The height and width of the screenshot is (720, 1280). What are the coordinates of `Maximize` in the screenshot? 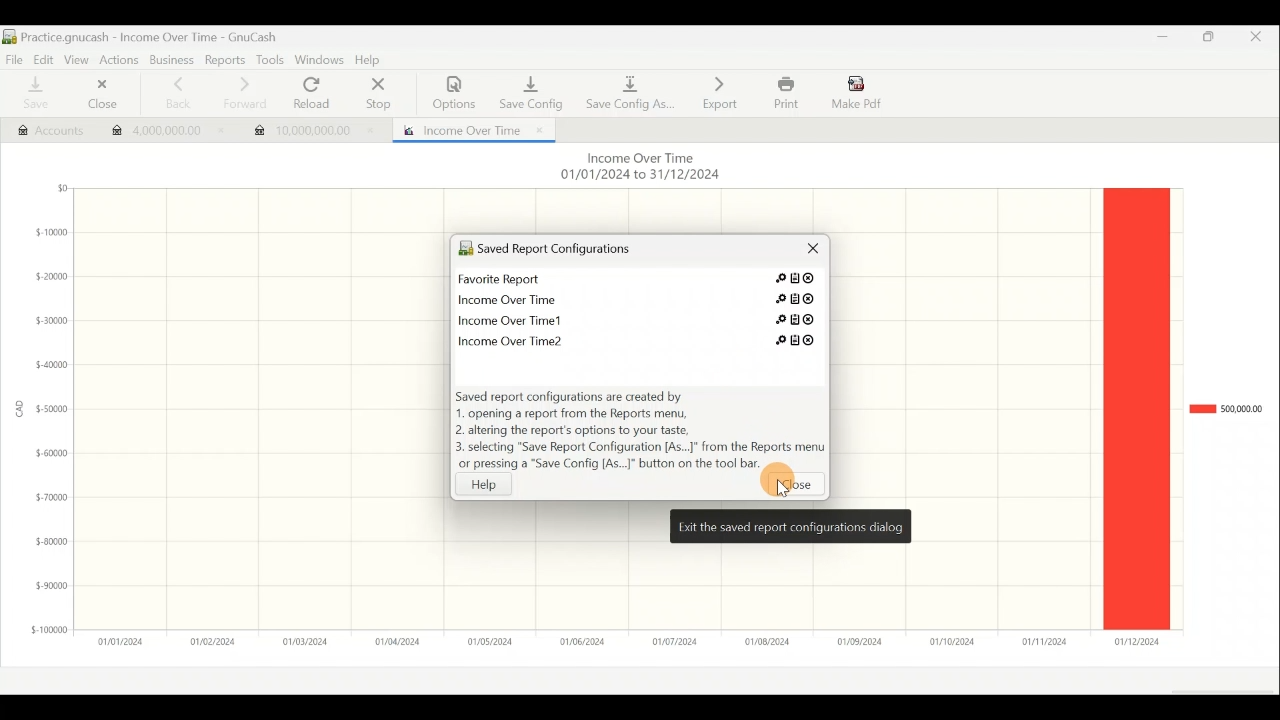 It's located at (1210, 40).